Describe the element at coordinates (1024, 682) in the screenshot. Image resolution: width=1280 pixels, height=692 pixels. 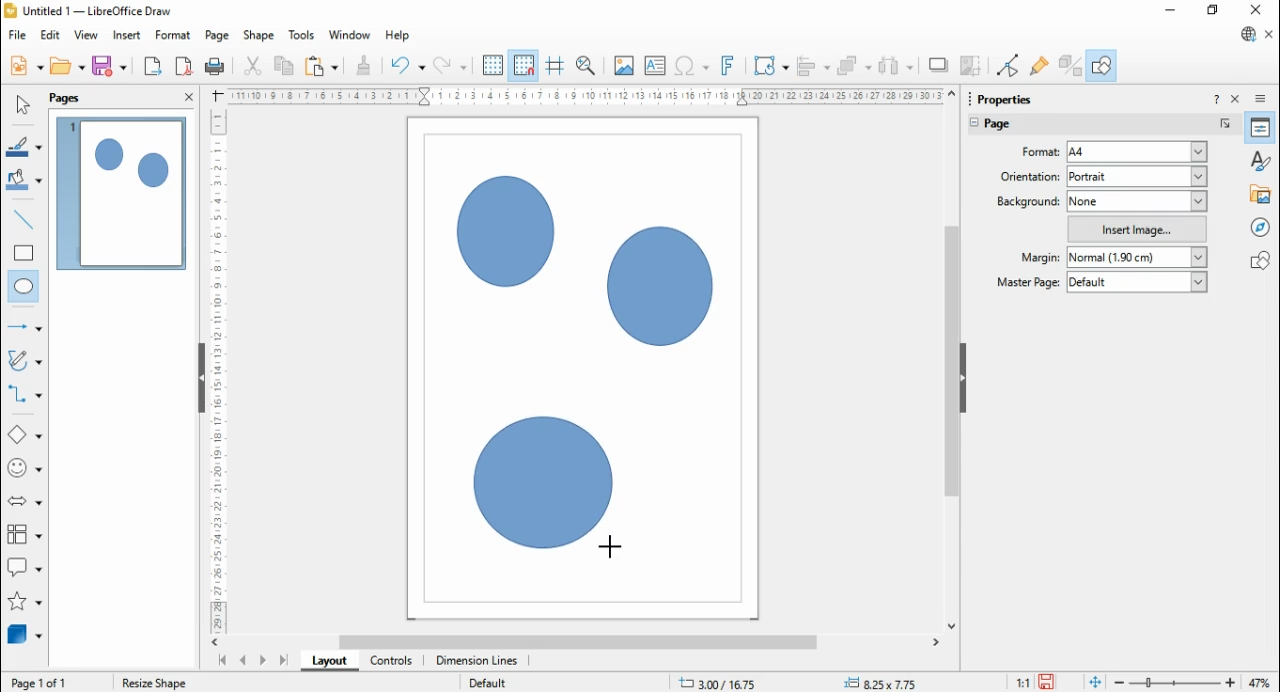
I see `11` at that location.